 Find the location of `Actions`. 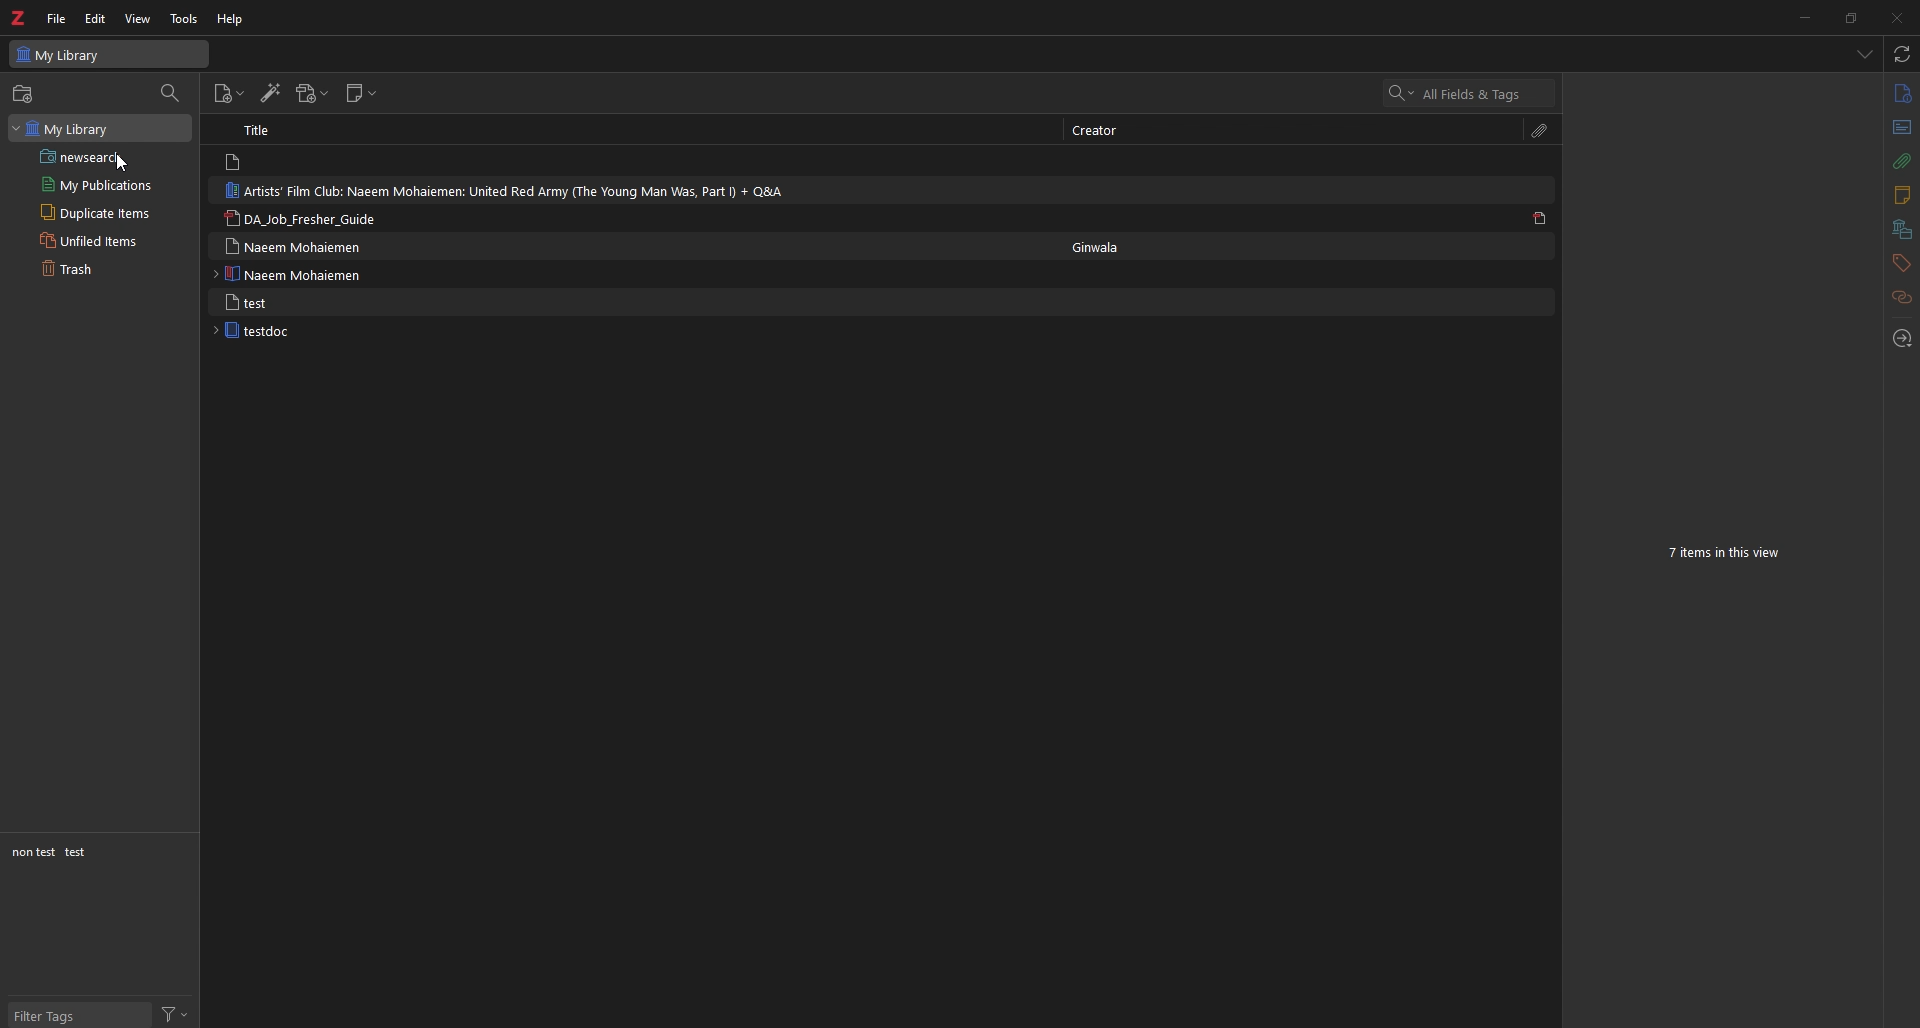

Actions is located at coordinates (177, 1015).